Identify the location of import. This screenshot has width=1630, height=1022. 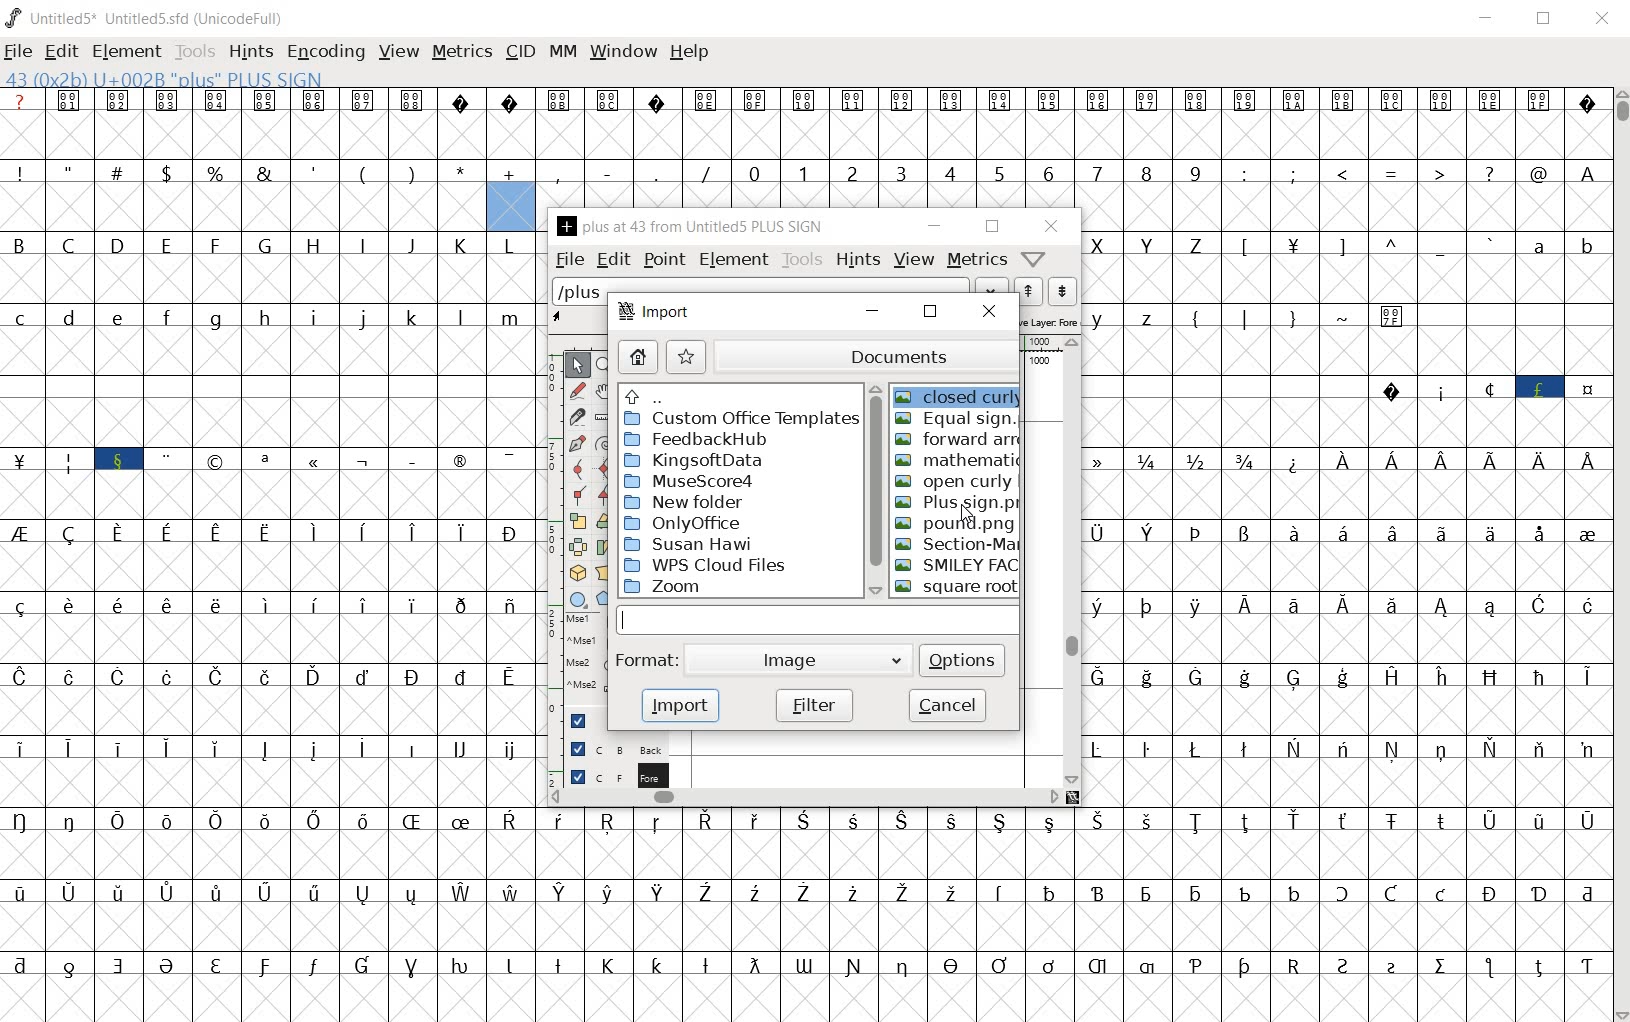
(658, 315).